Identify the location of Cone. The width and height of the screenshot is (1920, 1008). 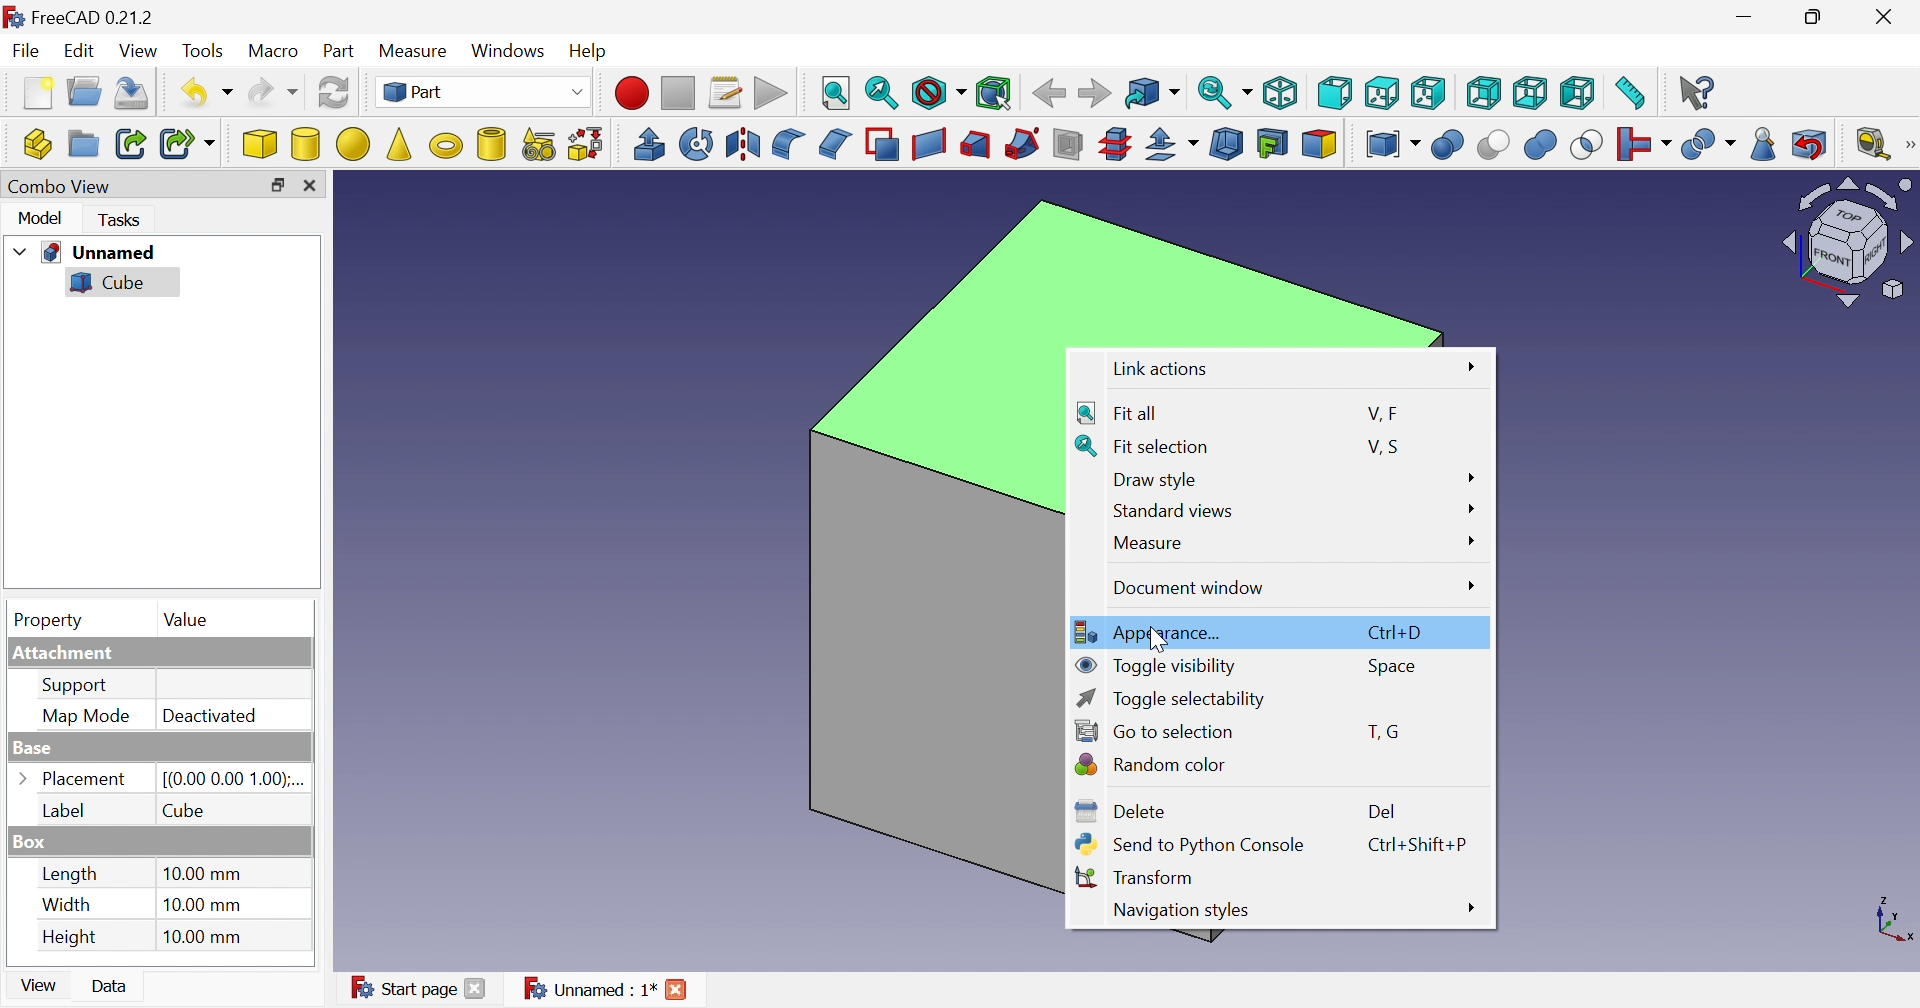
(402, 145).